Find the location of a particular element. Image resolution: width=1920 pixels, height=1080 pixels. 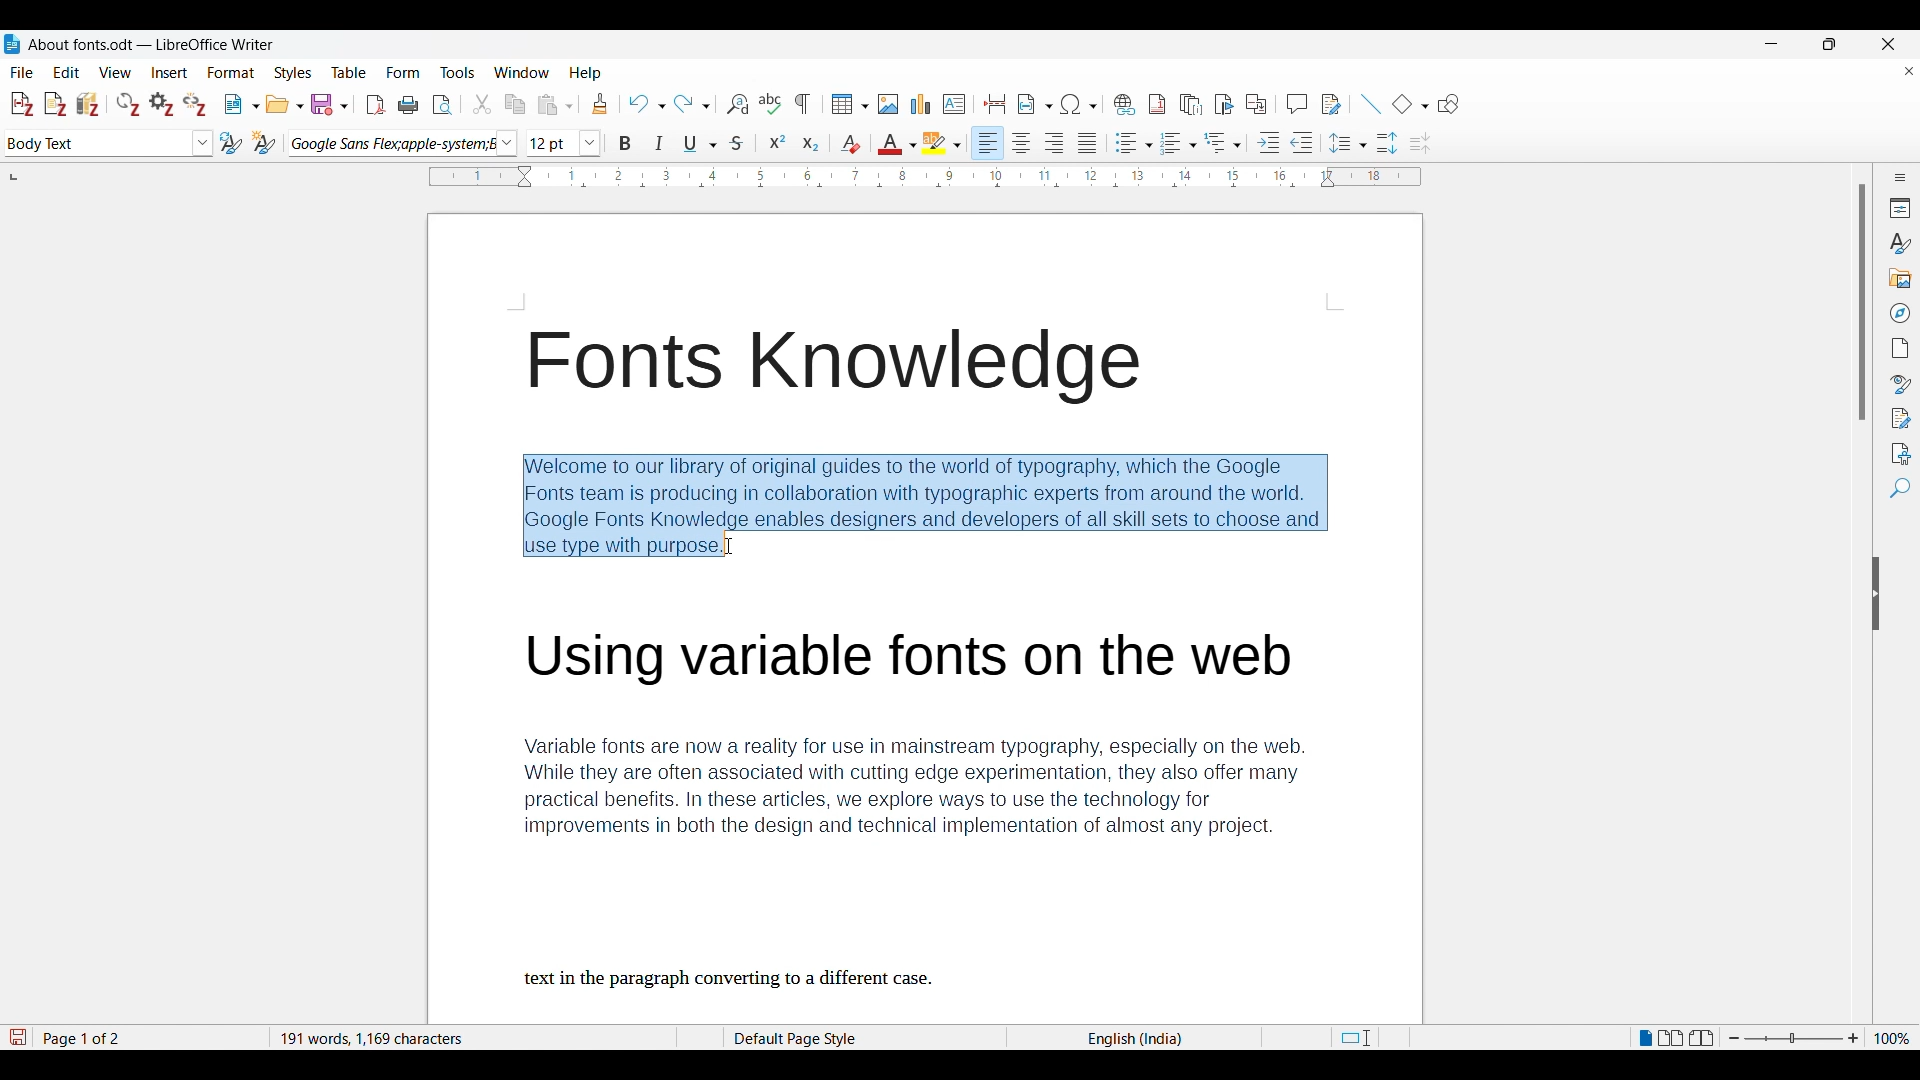

Set document preferences is located at coordinates (161, 104).